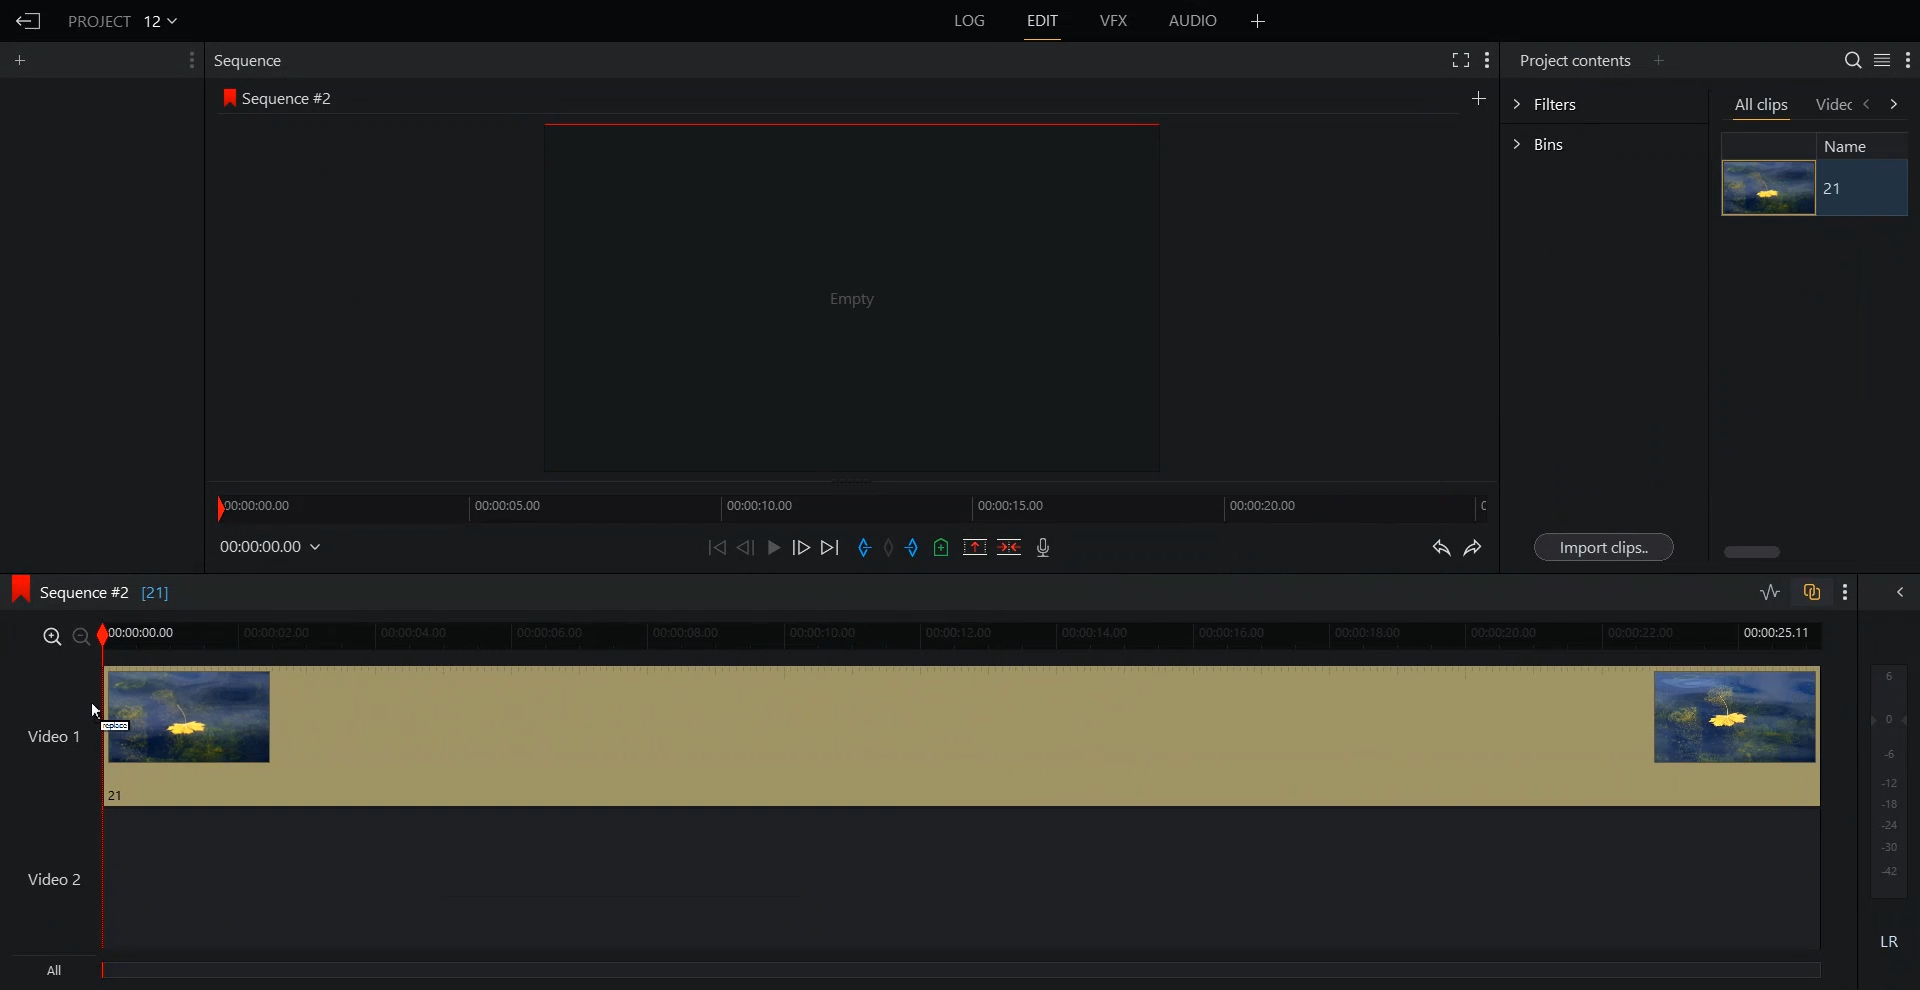 This screenshot has width=1920, height=990. Describe the element at coordinates (1259, 21) in the screenshot. I see `Add File` at that location.